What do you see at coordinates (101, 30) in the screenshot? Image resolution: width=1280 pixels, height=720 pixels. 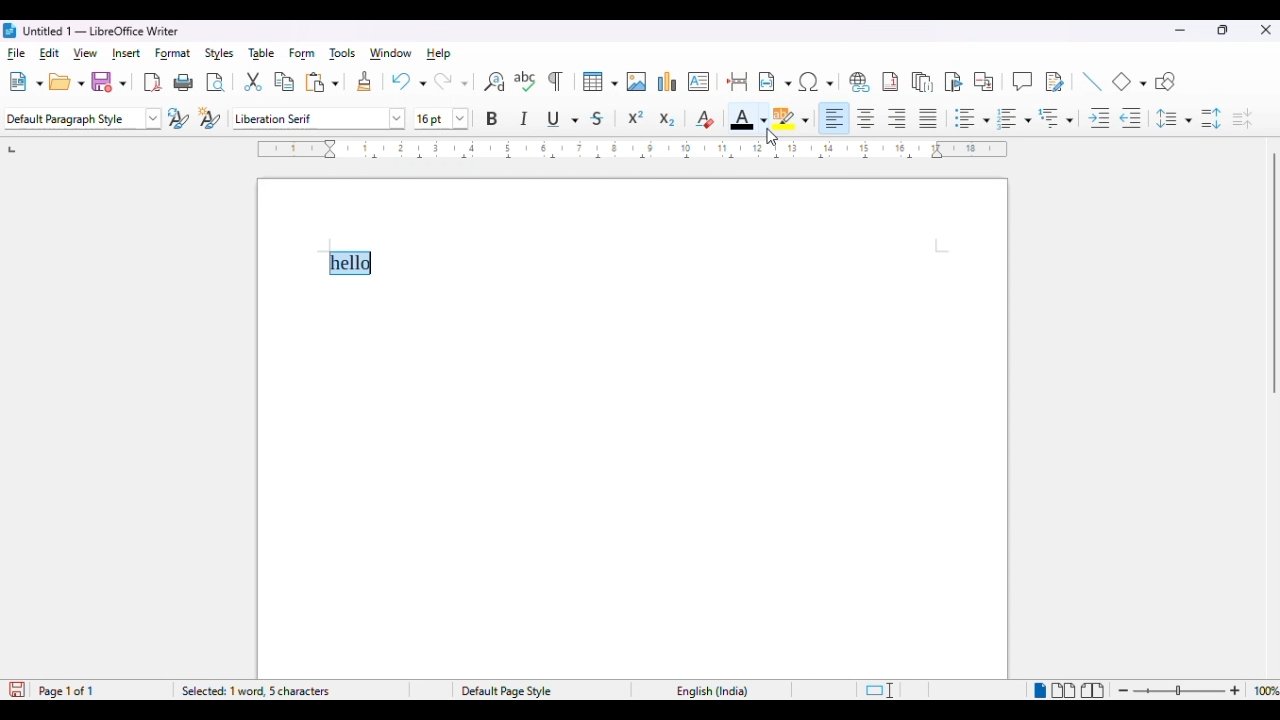 I see `title` at bounding box center [101, 30].